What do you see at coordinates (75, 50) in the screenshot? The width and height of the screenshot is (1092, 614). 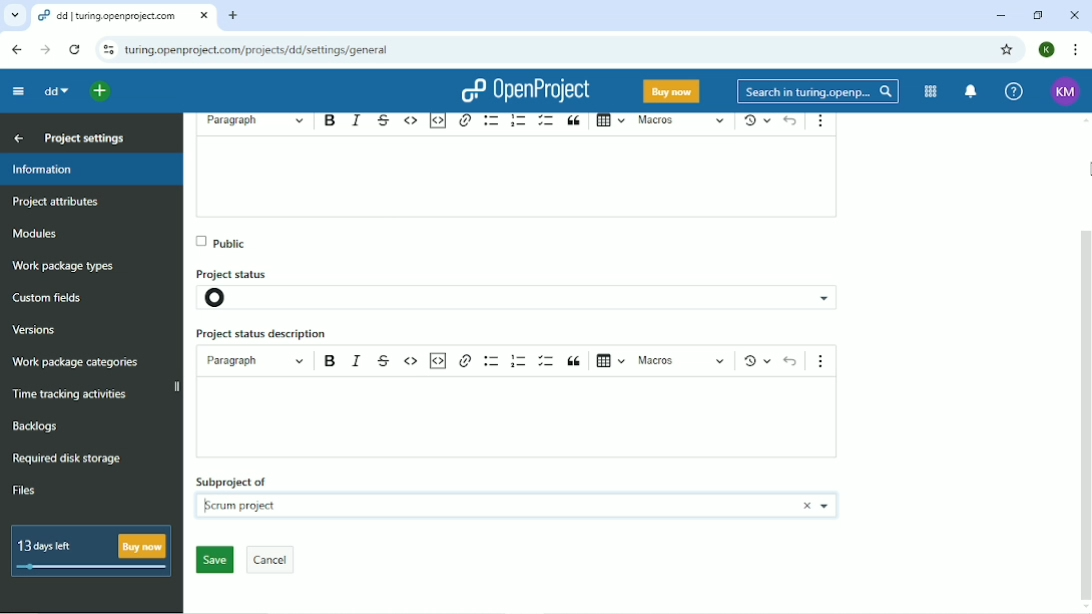 I see `Reload this page` at bounding box center [75, 50].